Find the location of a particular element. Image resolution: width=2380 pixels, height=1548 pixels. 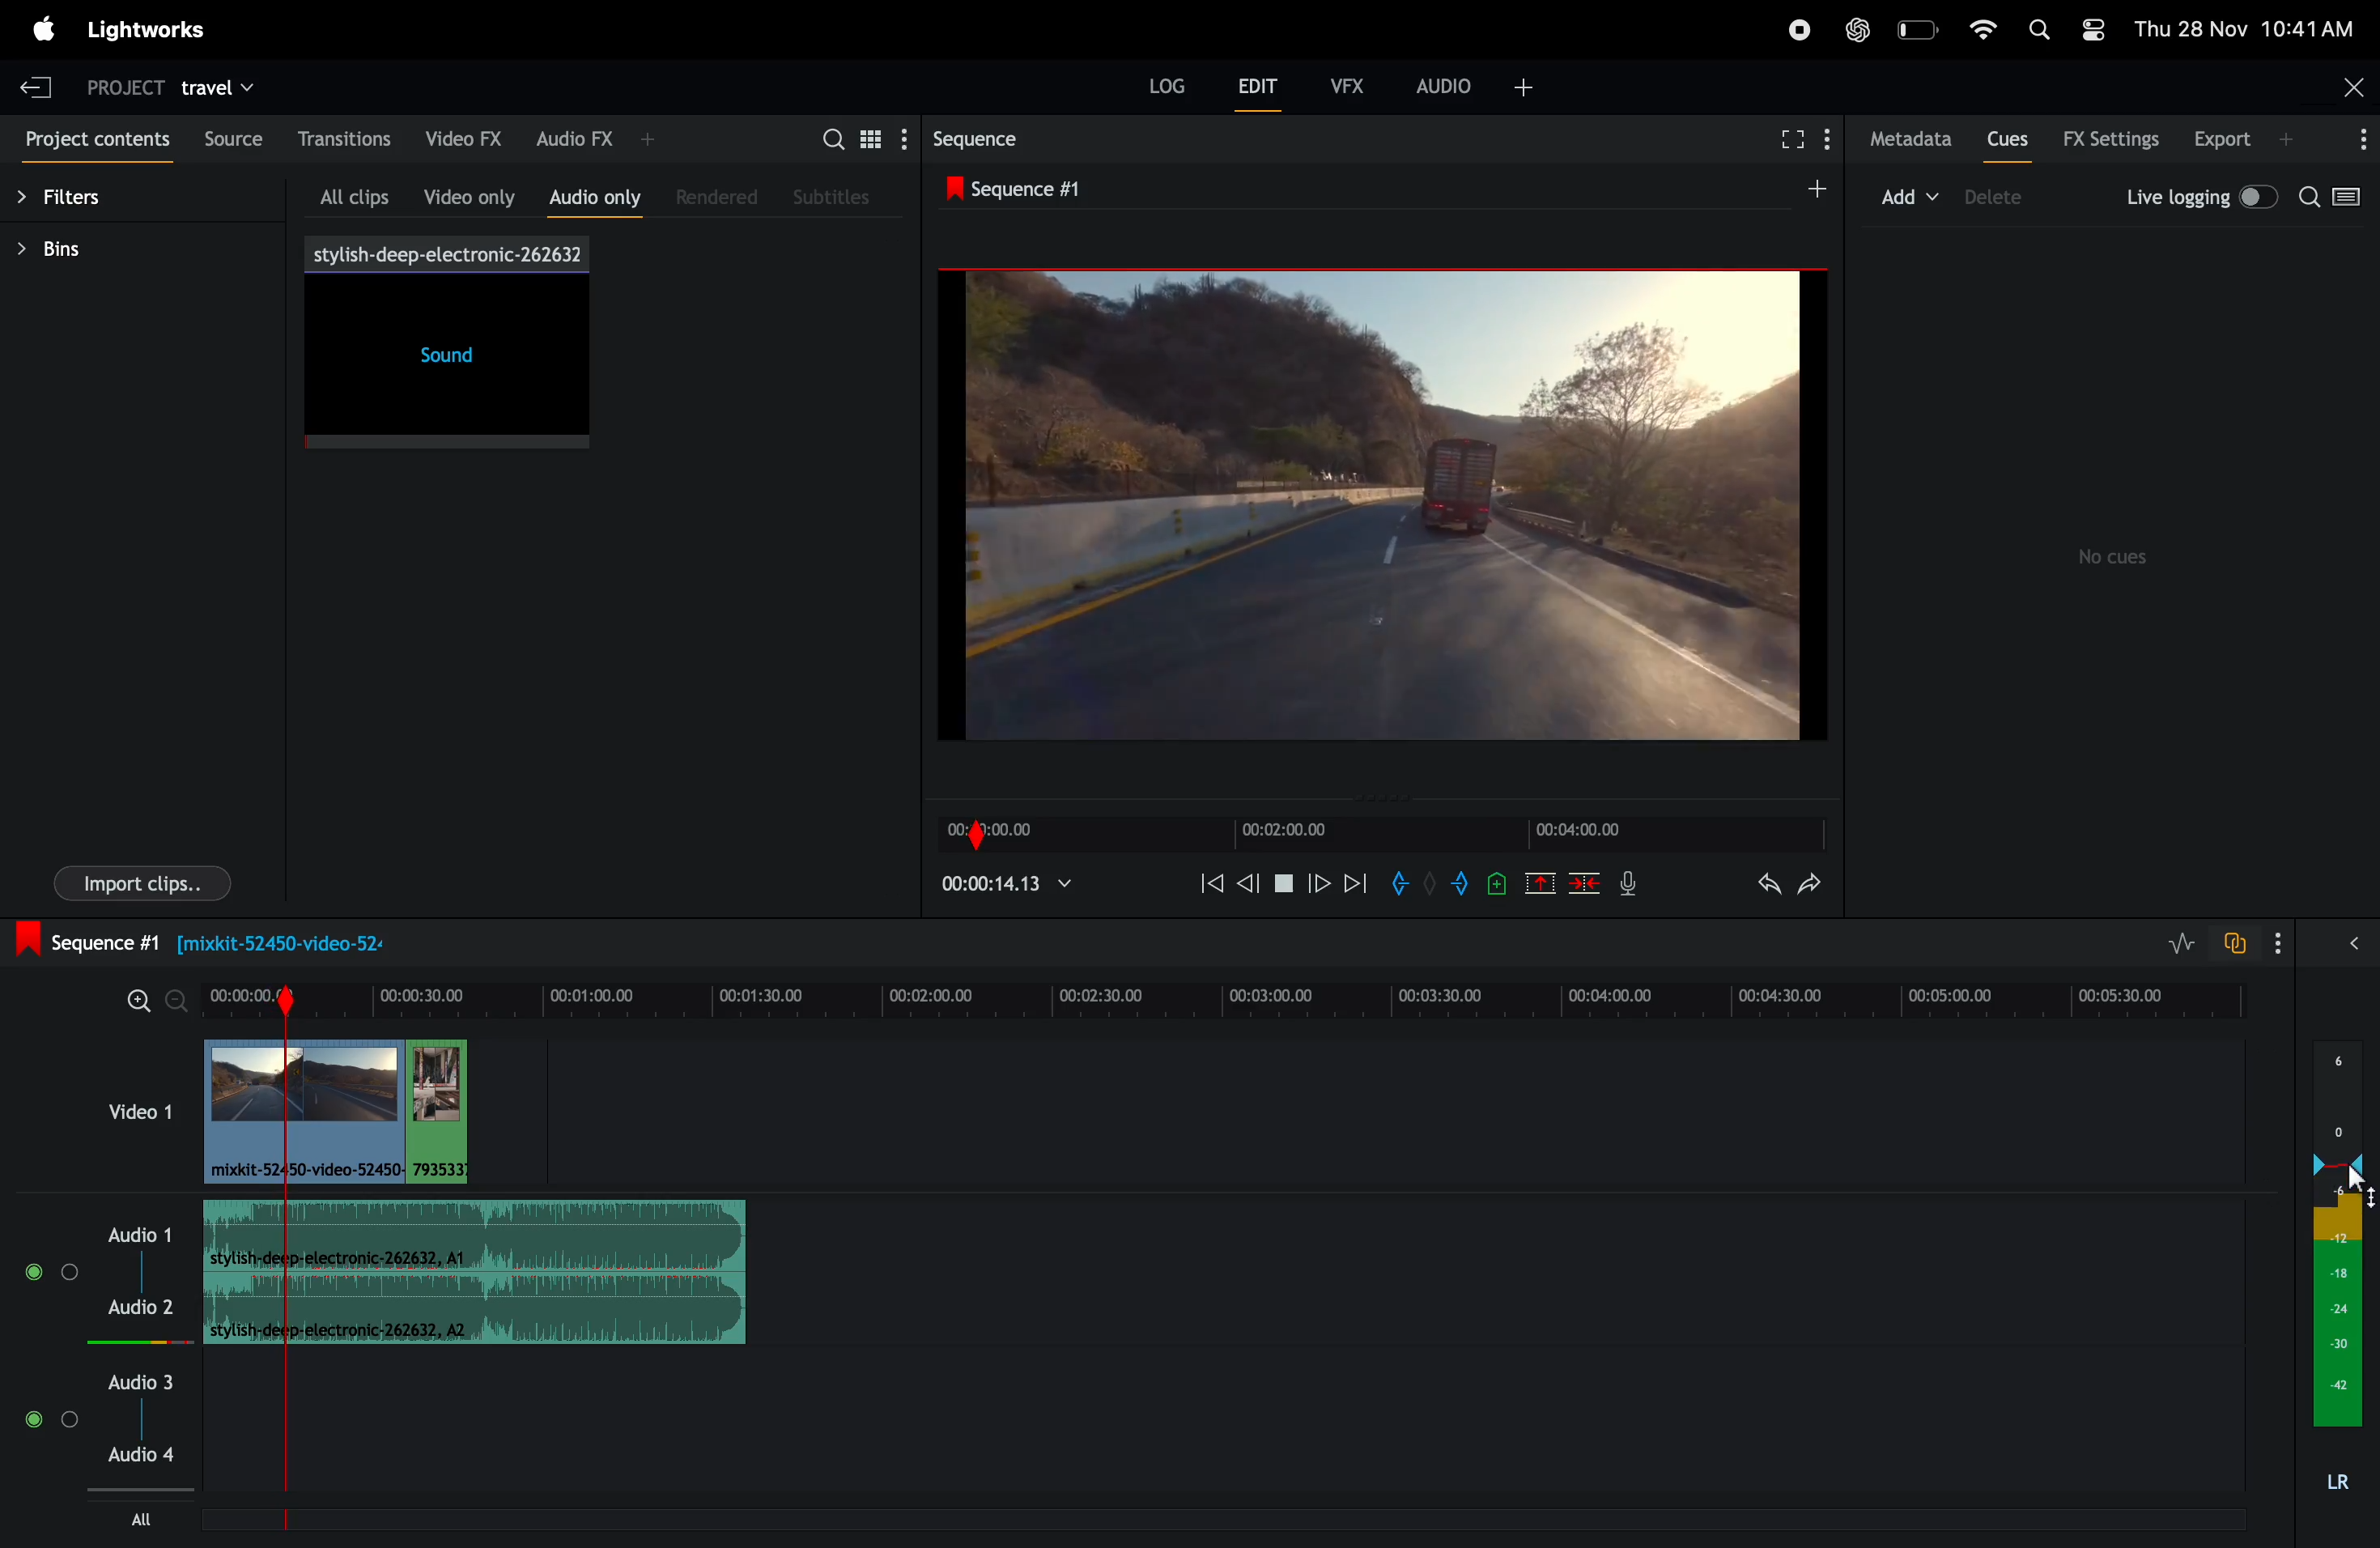

Fx settings is located at coordinates (2113, 137).